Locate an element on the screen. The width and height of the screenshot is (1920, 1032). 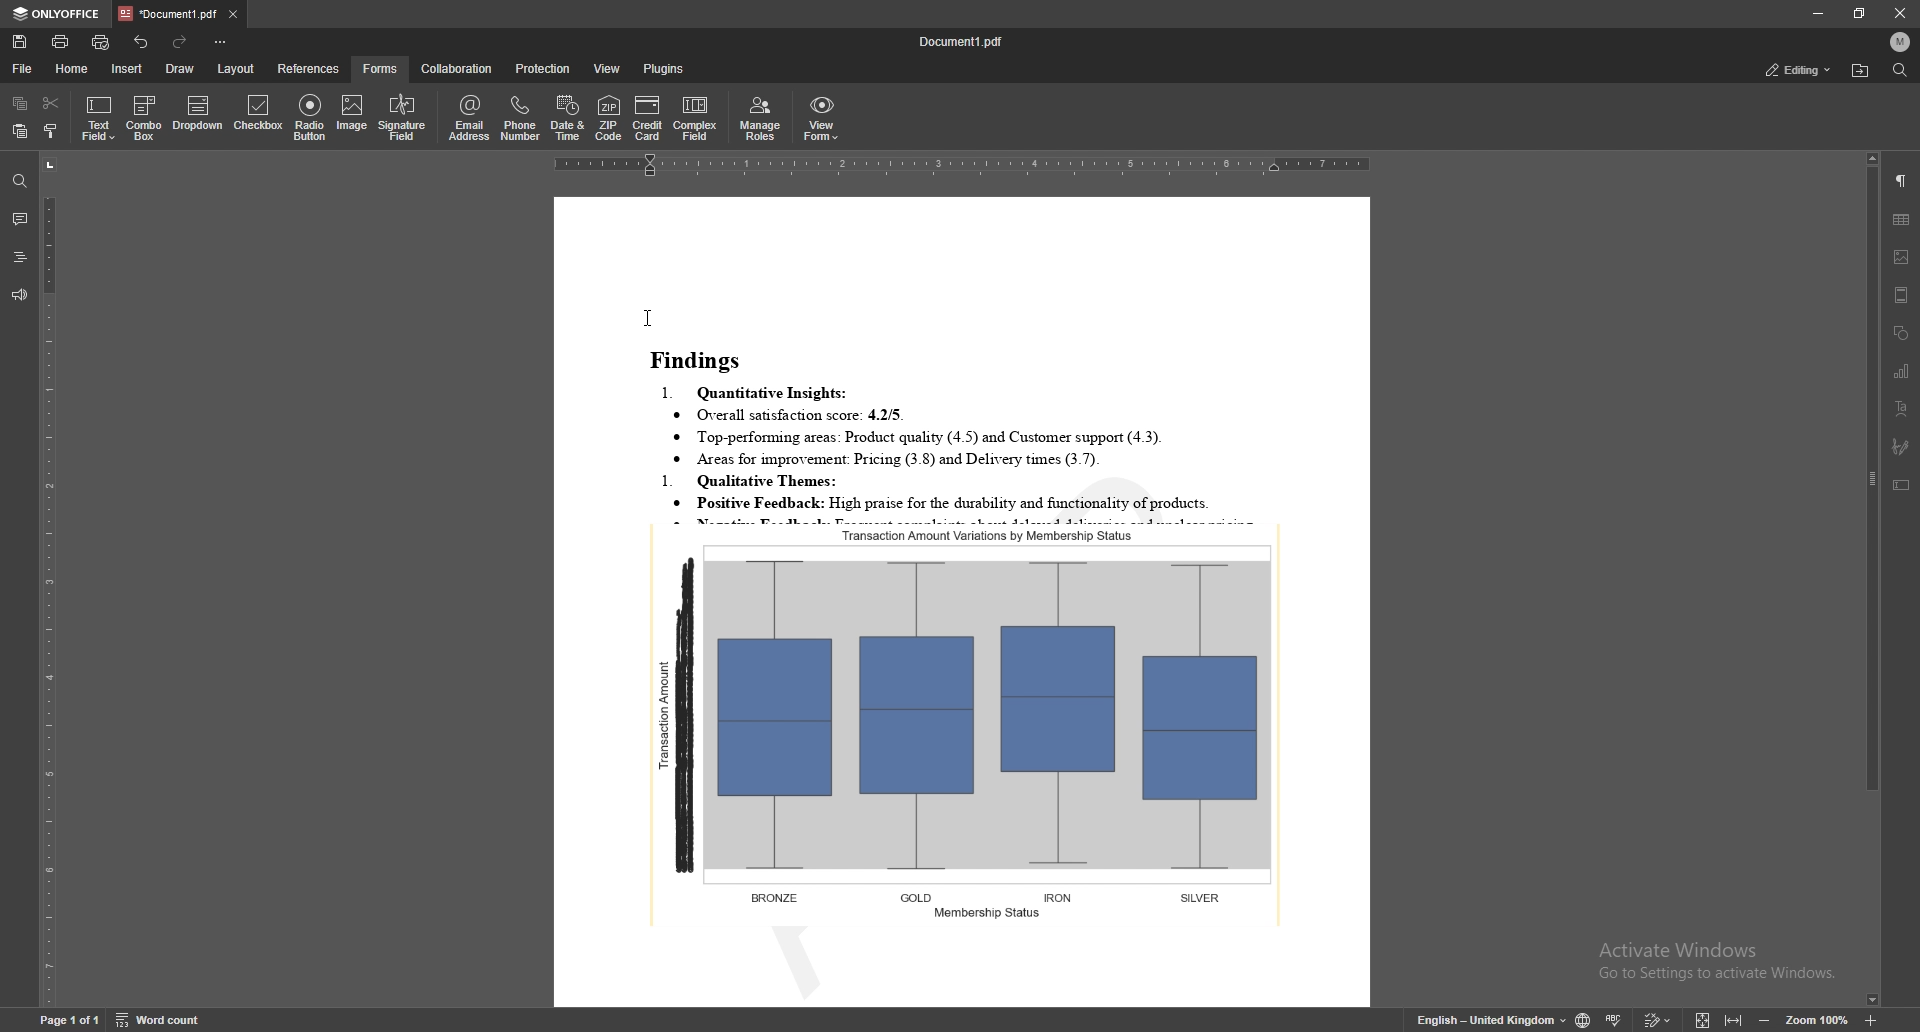
copy is located at coordinates (20, 104).